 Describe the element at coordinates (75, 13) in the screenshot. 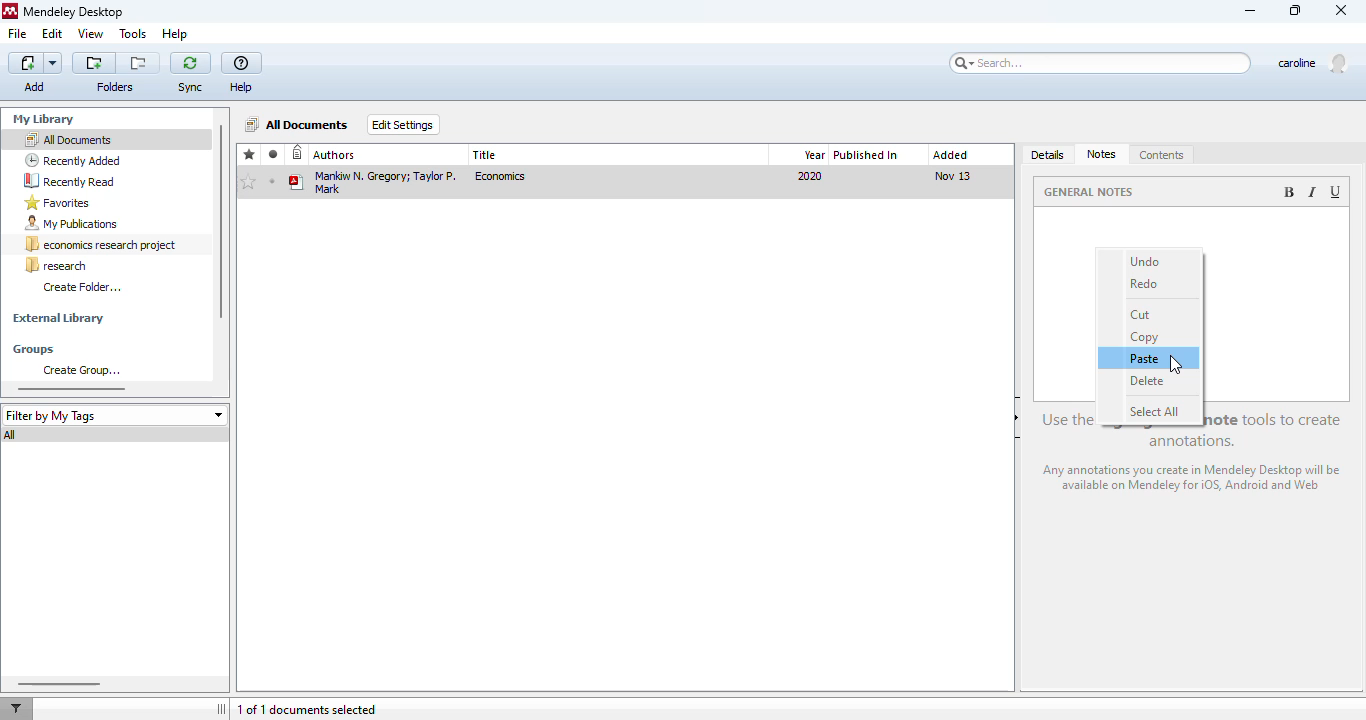

I see `mendeley desktop` at that location.